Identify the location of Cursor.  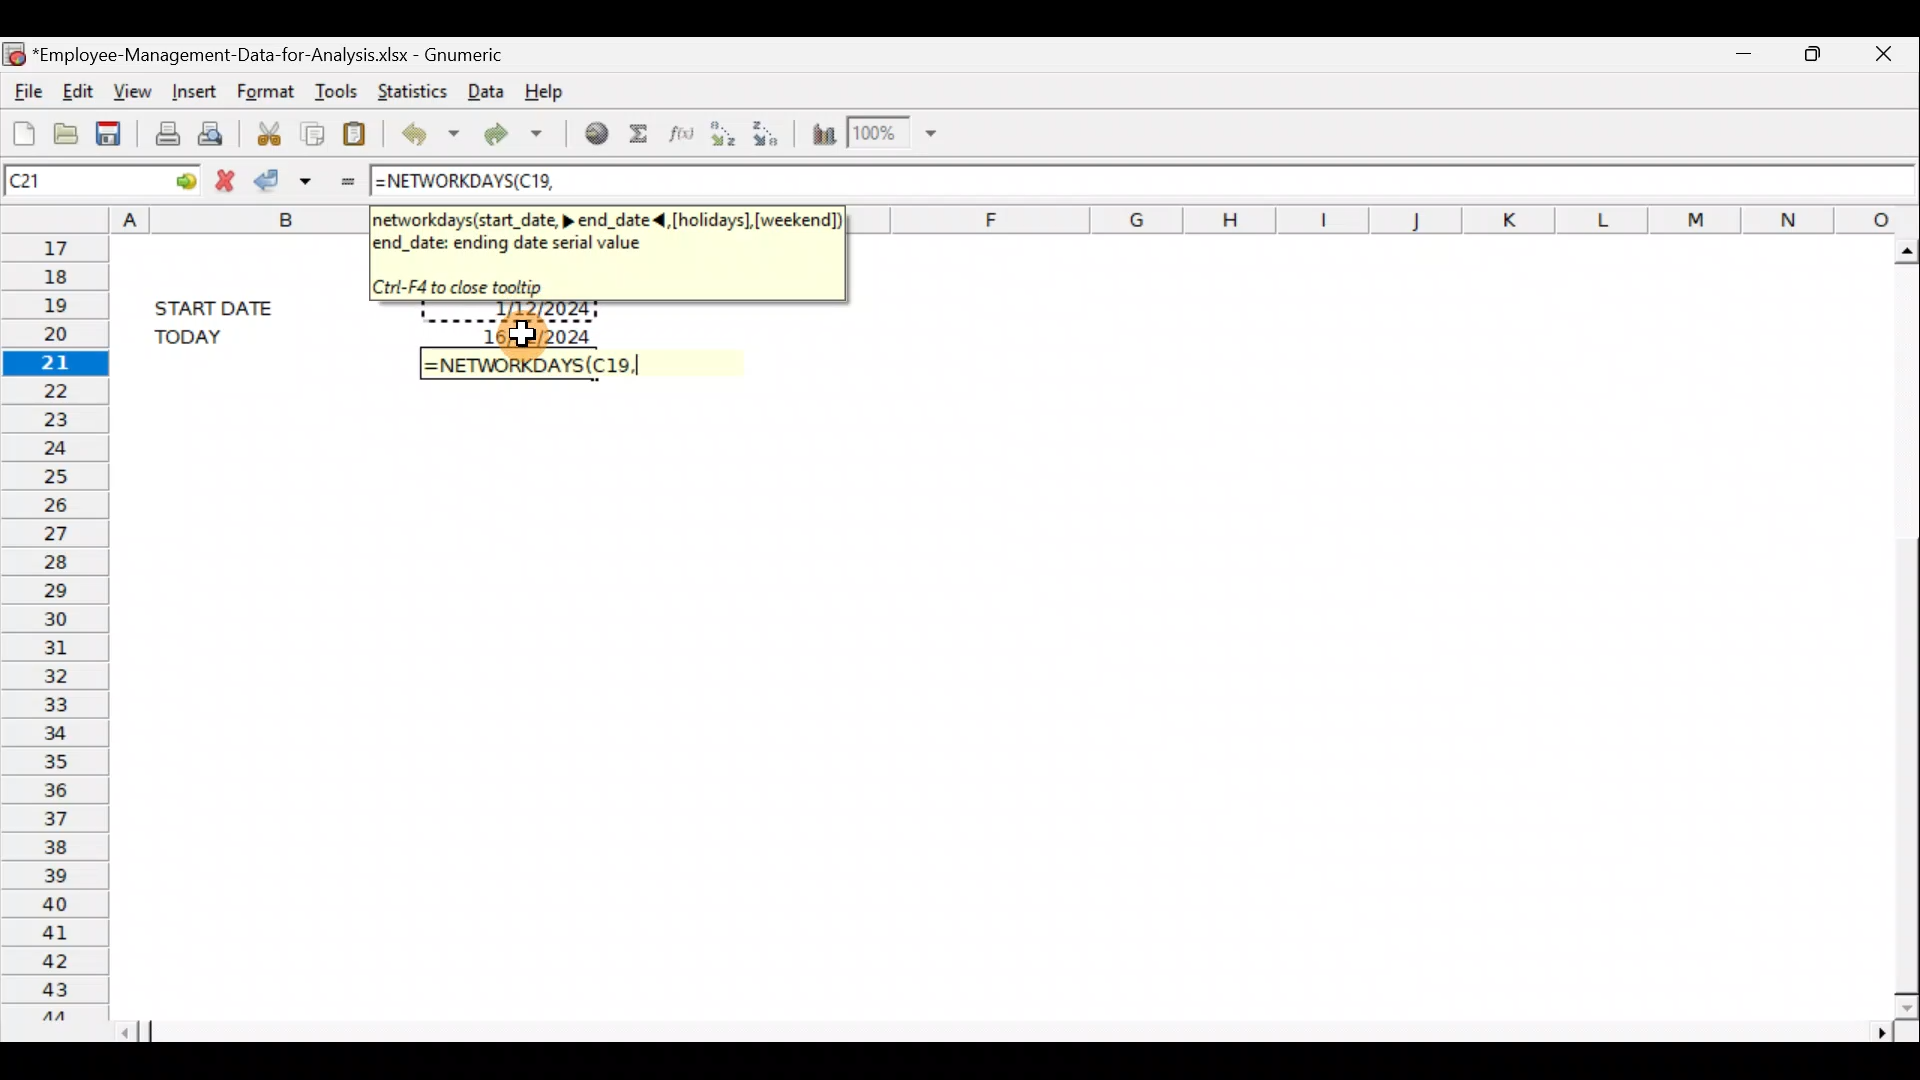
(520, 336).